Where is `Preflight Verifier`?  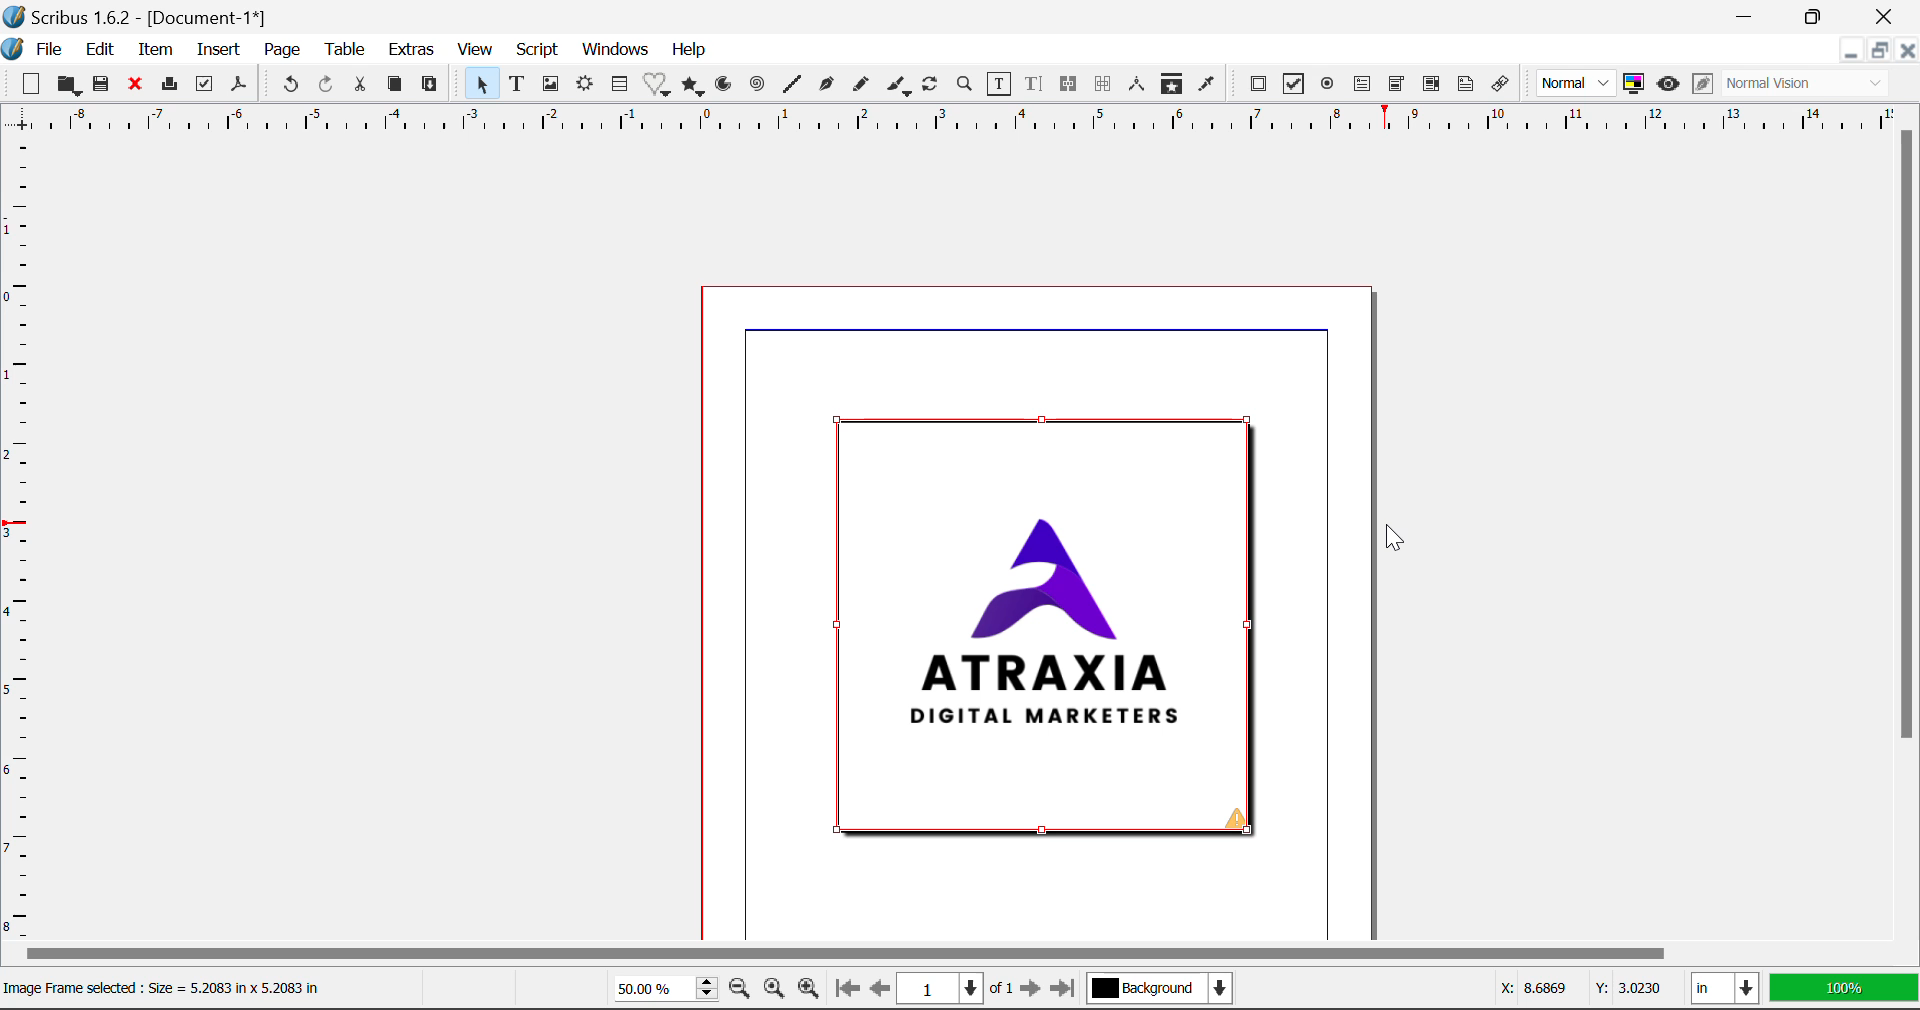 Preflight Verifier is located at coordinates (204, 86).